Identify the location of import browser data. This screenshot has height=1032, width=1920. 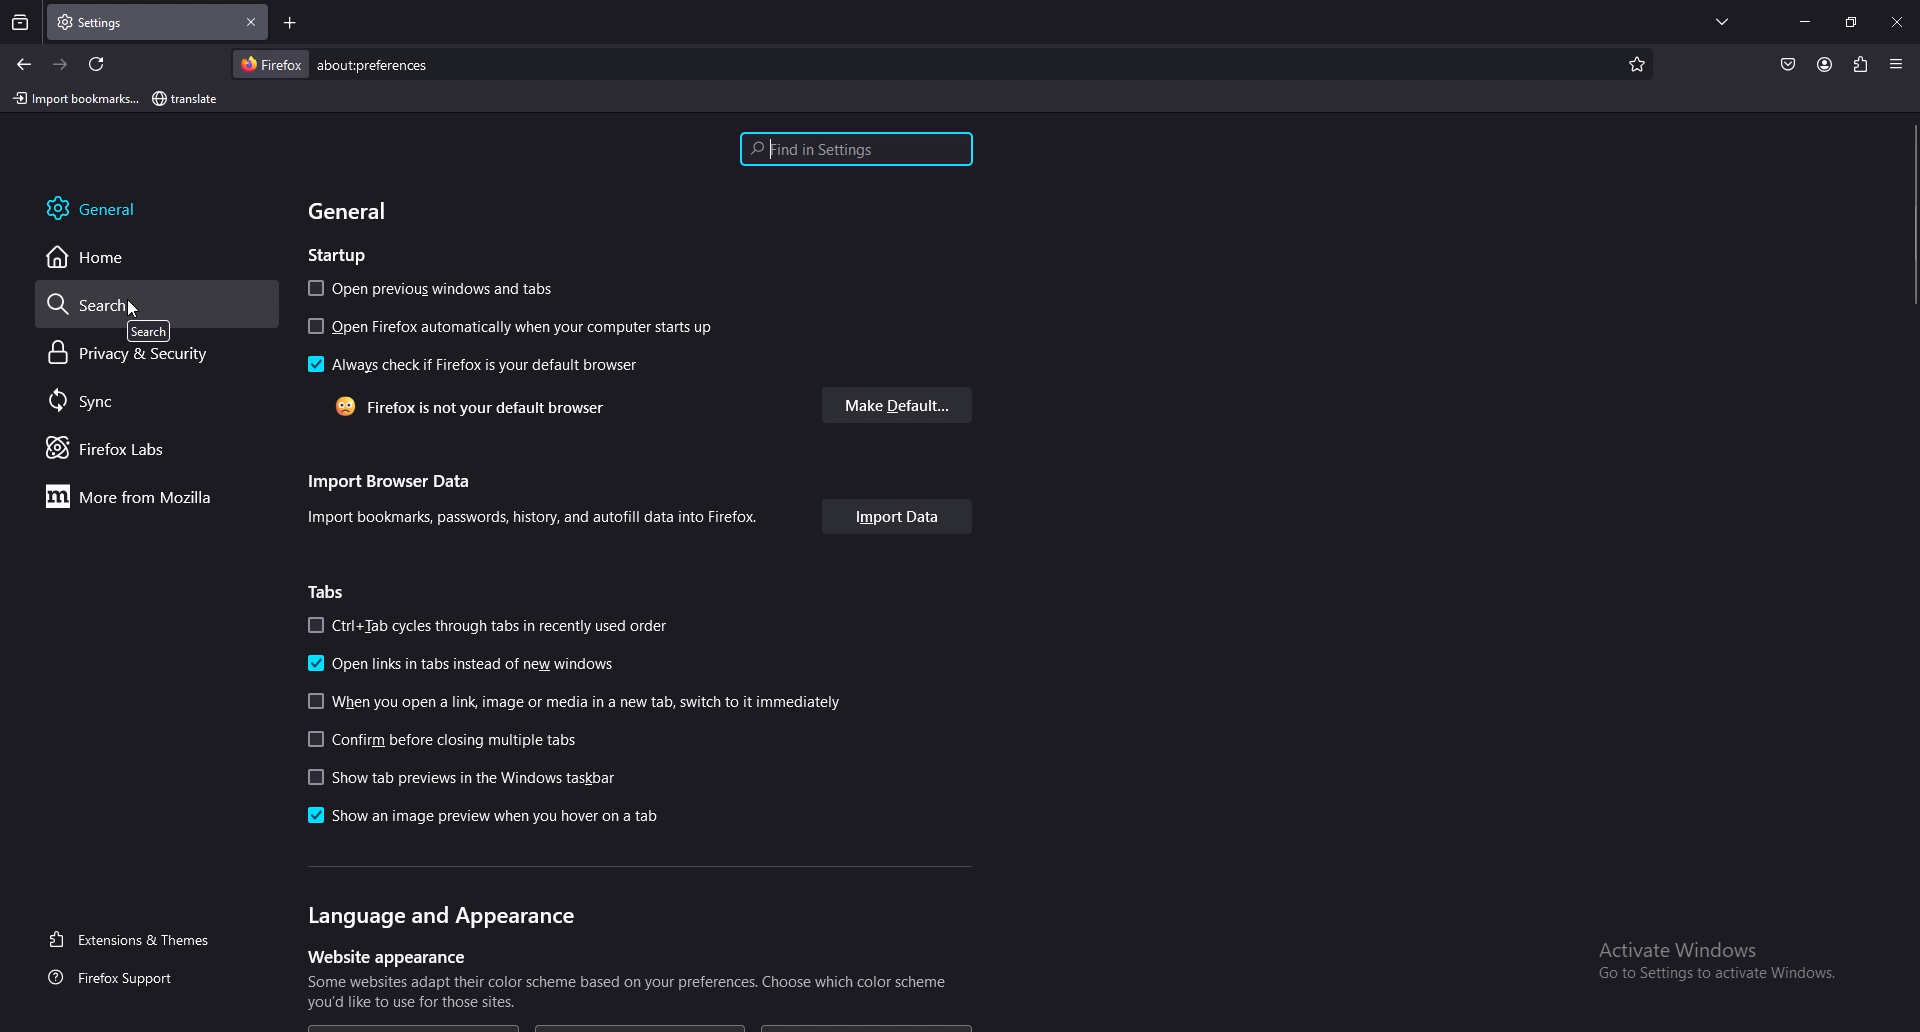
(397, 479).